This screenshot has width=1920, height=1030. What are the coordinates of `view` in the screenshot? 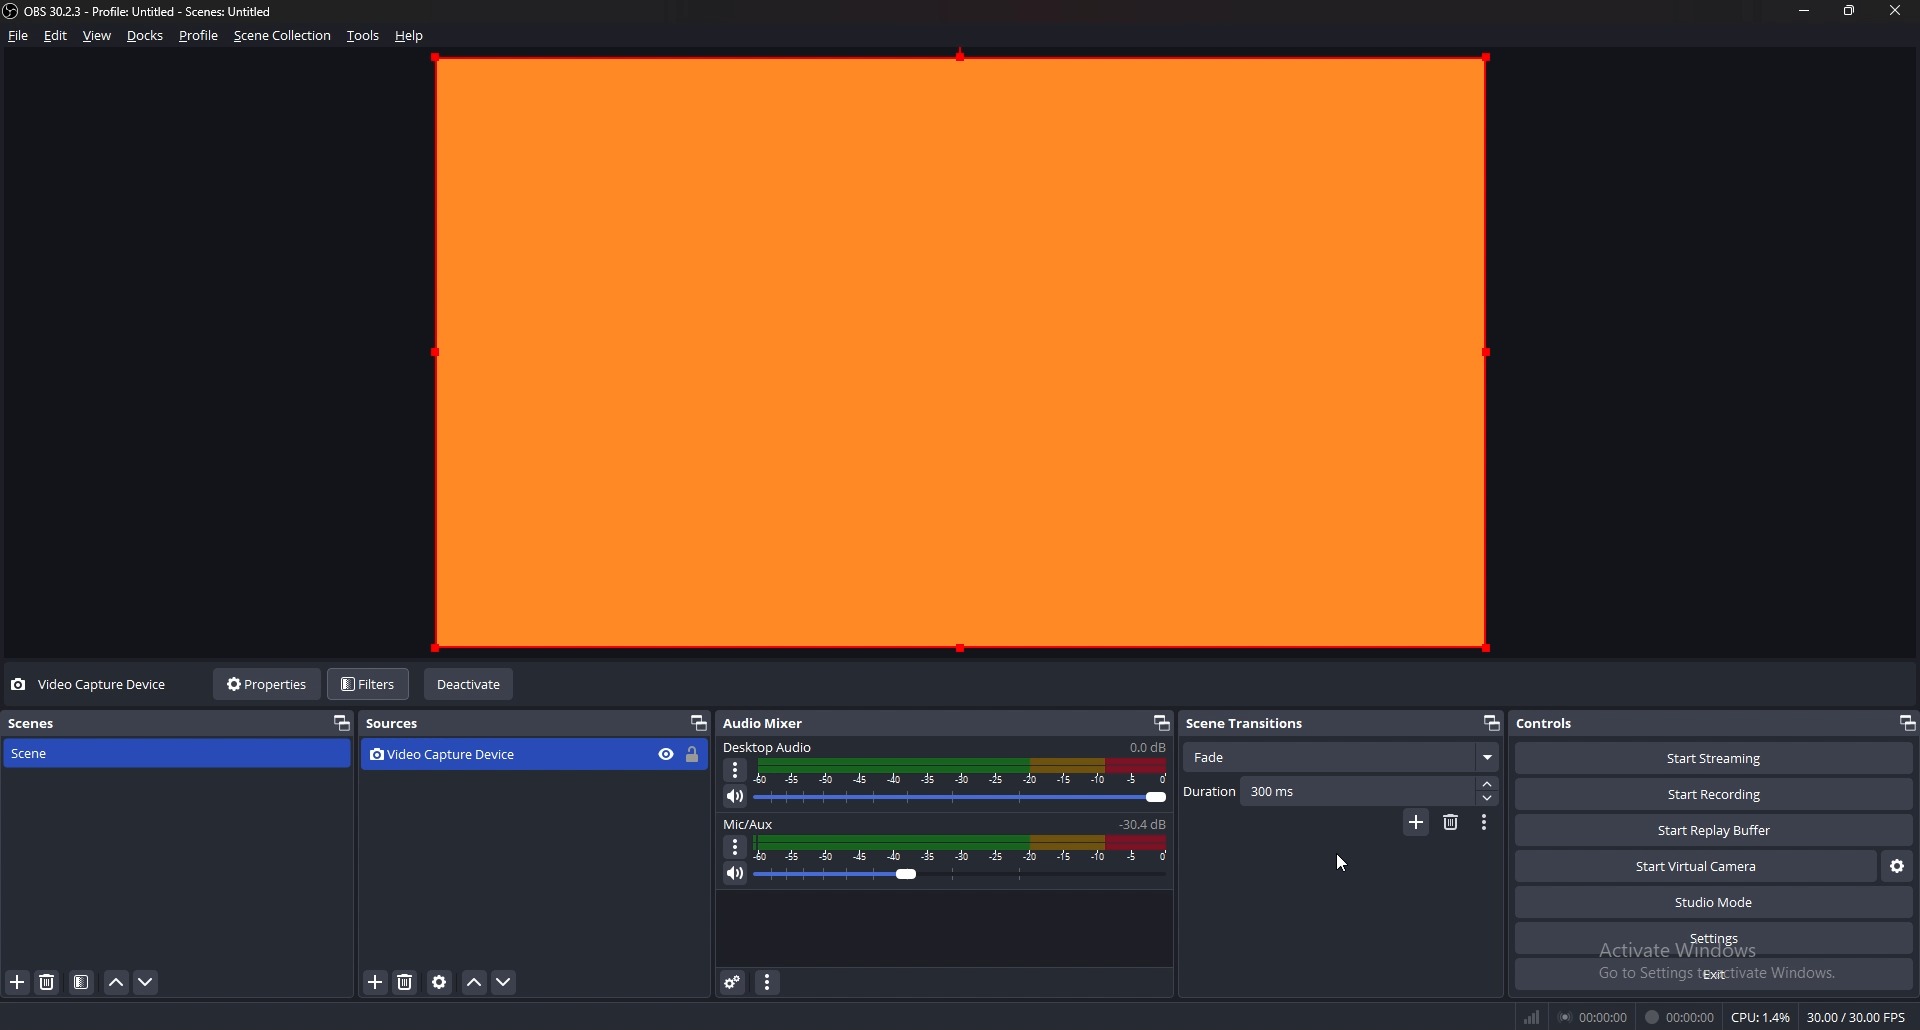 It's located at (98, 36).